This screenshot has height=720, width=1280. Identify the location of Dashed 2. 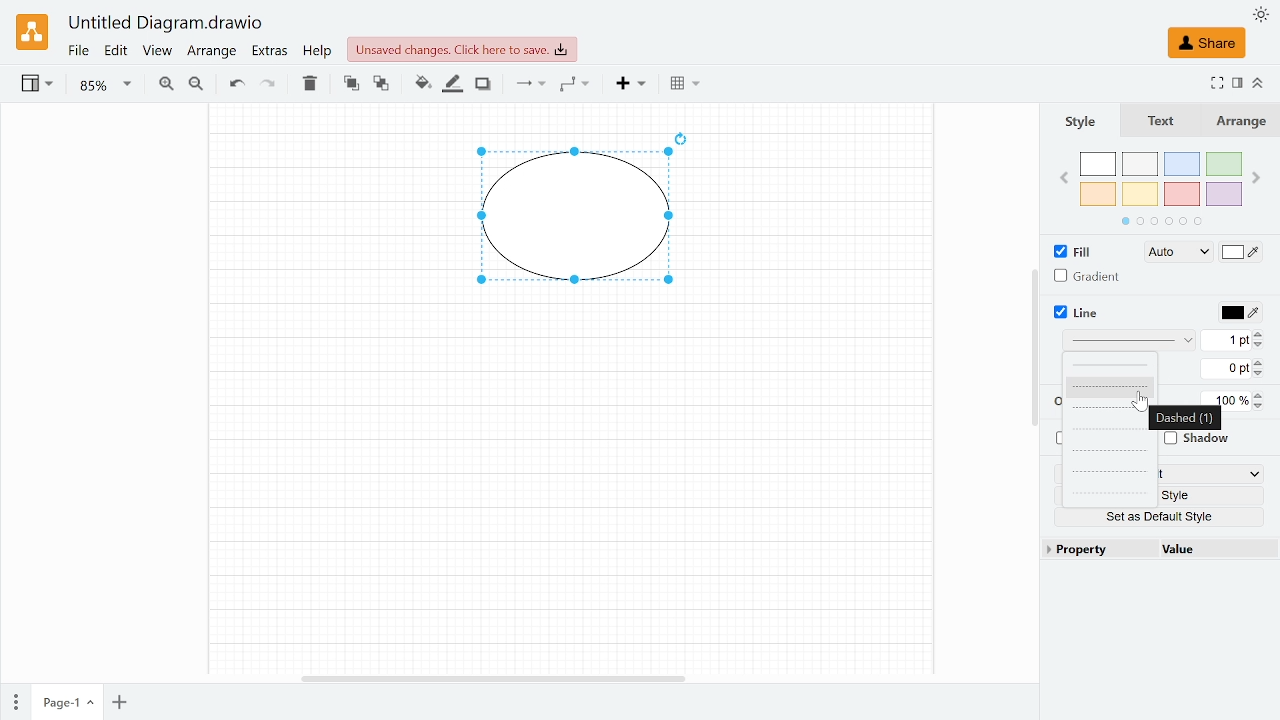
(1110, 408).